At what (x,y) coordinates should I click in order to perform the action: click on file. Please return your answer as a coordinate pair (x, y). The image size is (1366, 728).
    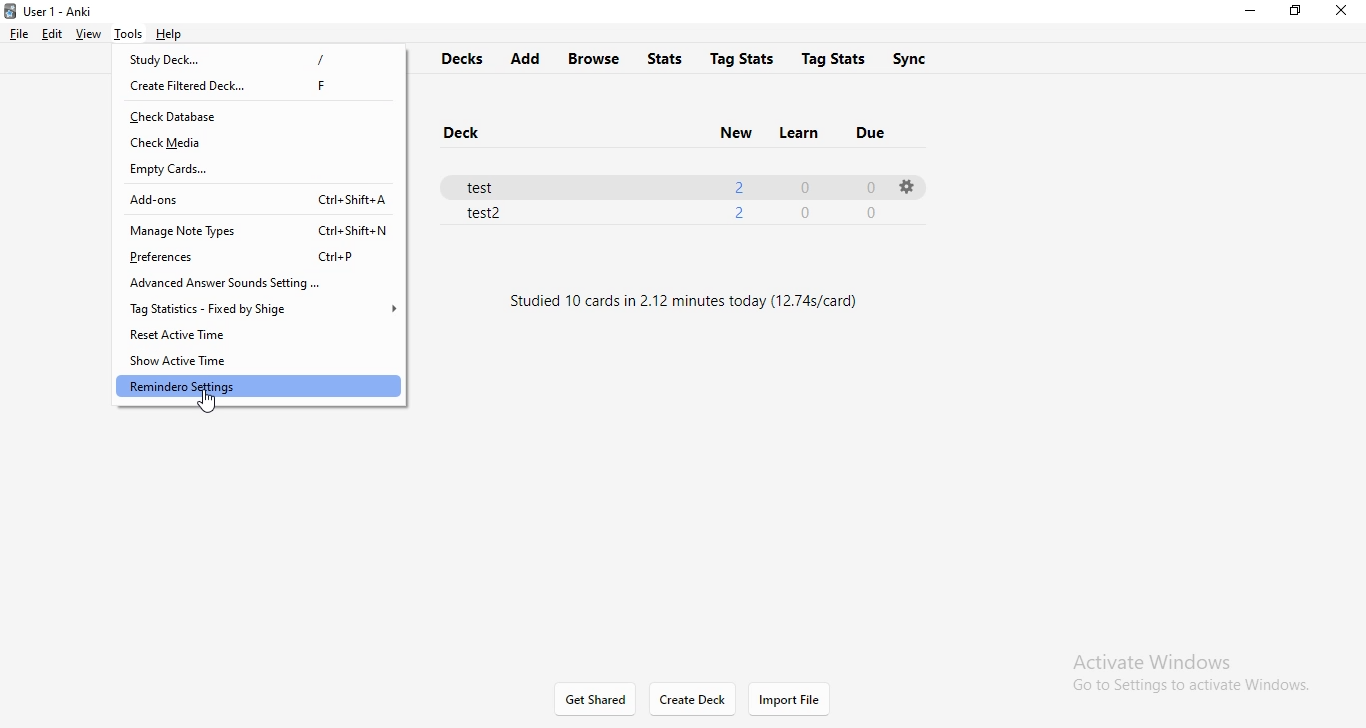
    Looking at the image, I should click on (19, 34).